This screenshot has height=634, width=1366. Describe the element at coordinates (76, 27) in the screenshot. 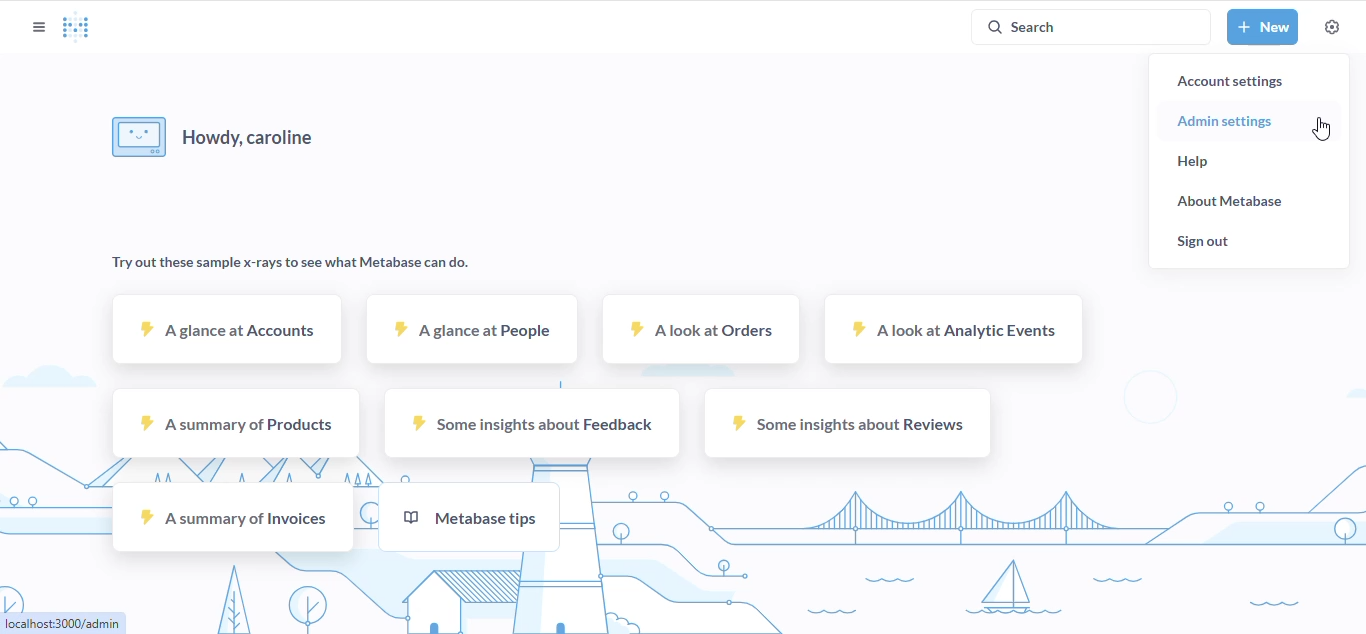

I see `logo` at that location.